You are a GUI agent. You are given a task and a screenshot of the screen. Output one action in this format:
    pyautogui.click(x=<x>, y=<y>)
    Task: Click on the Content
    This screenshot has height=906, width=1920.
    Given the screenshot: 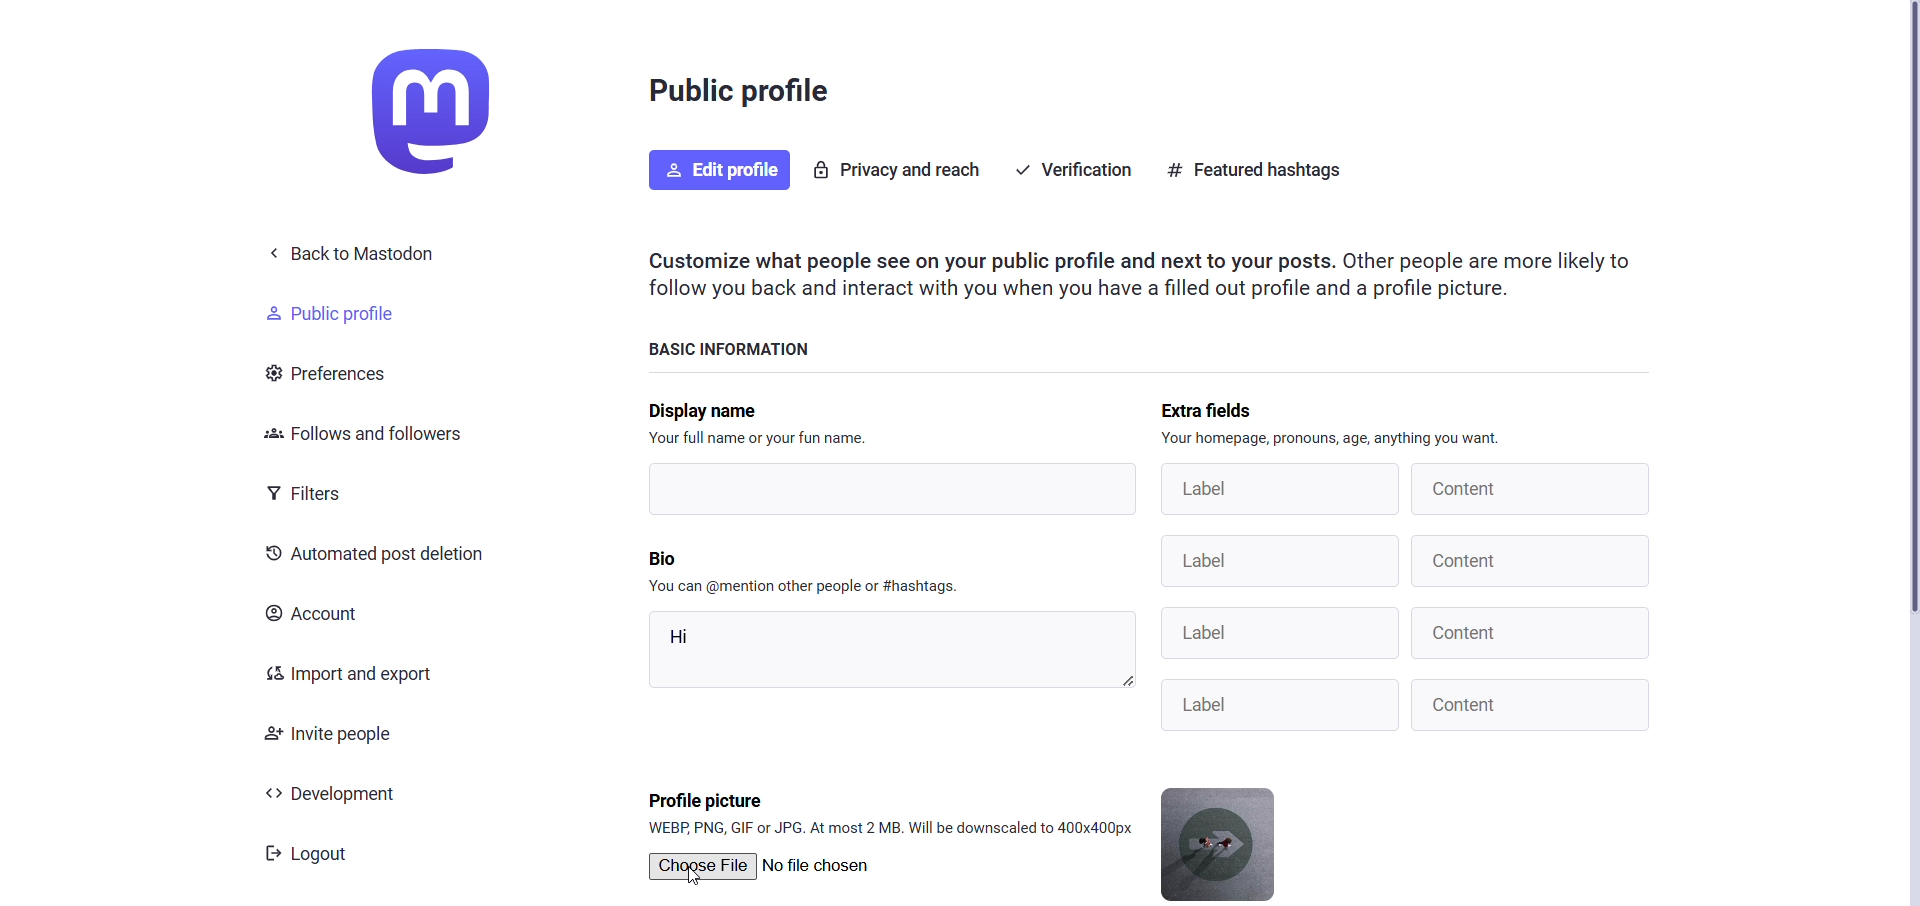 What is the action you would take?
    pyautogui.click(x=1532, y=704)
    